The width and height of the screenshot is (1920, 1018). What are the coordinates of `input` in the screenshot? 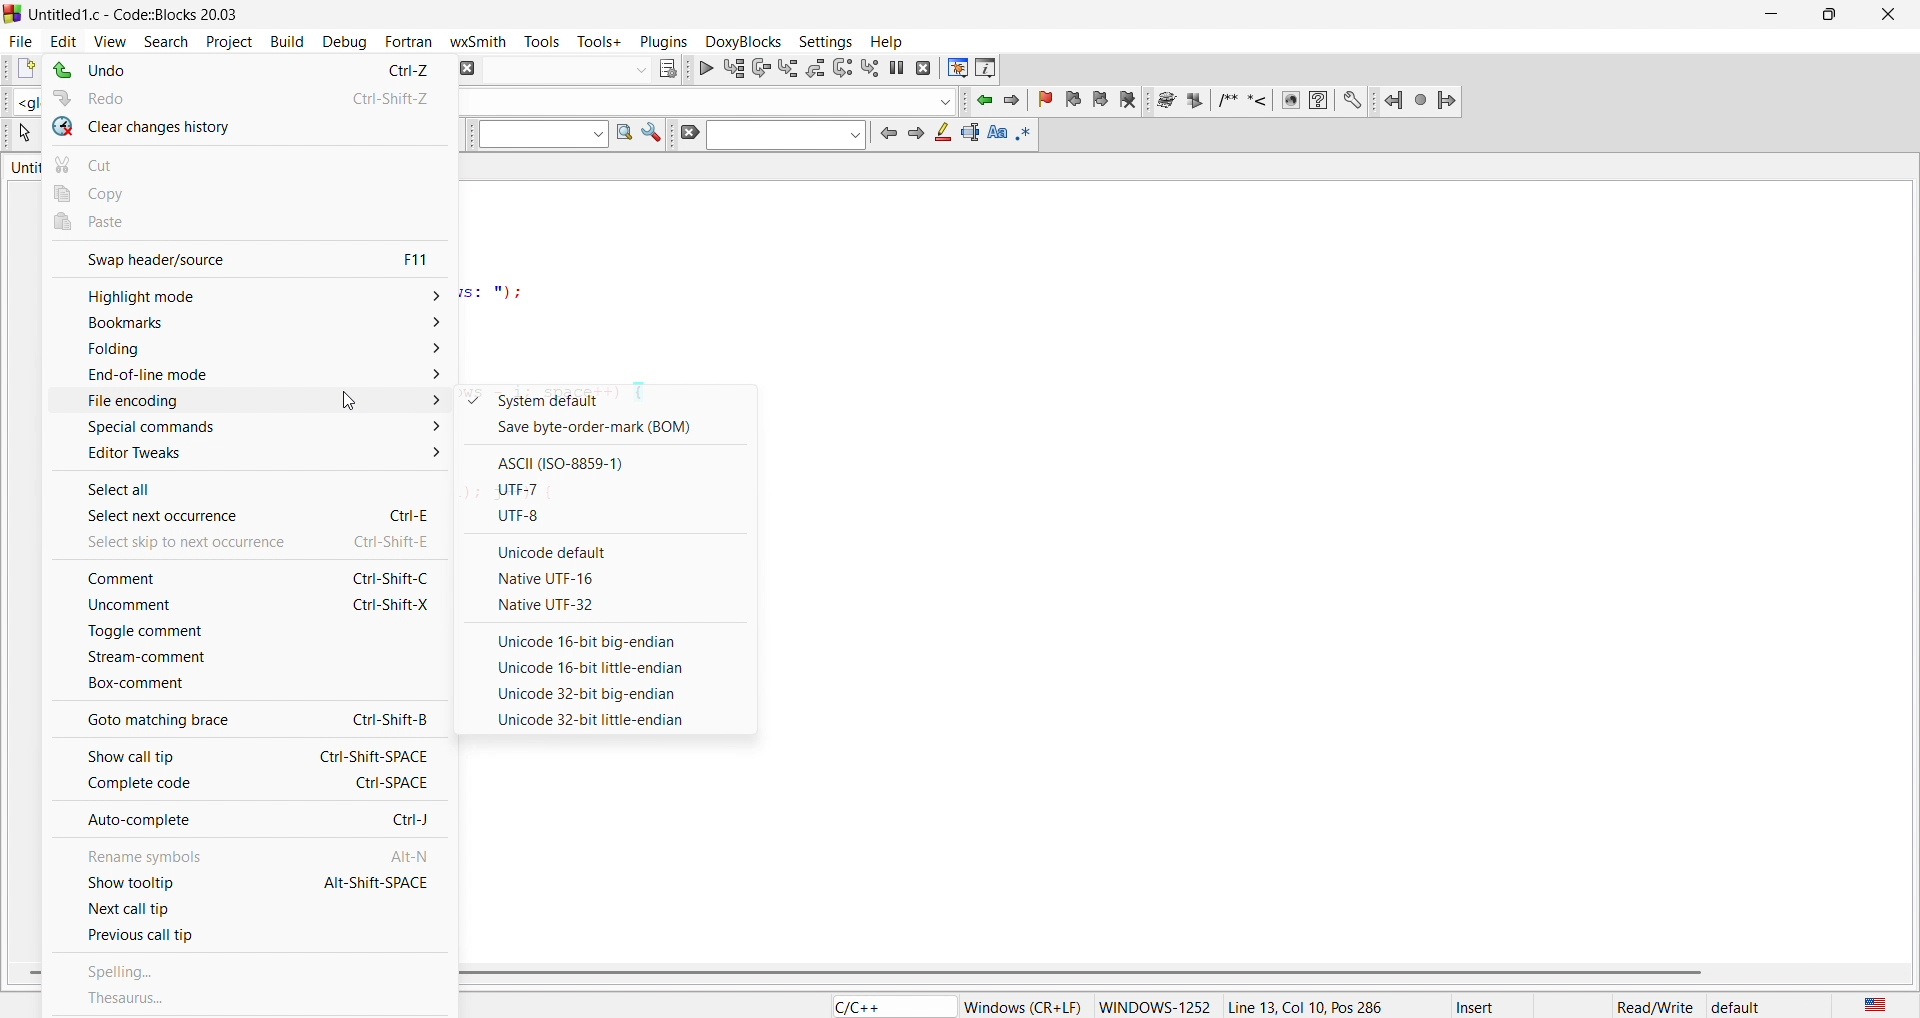 It's located at (786, 135).